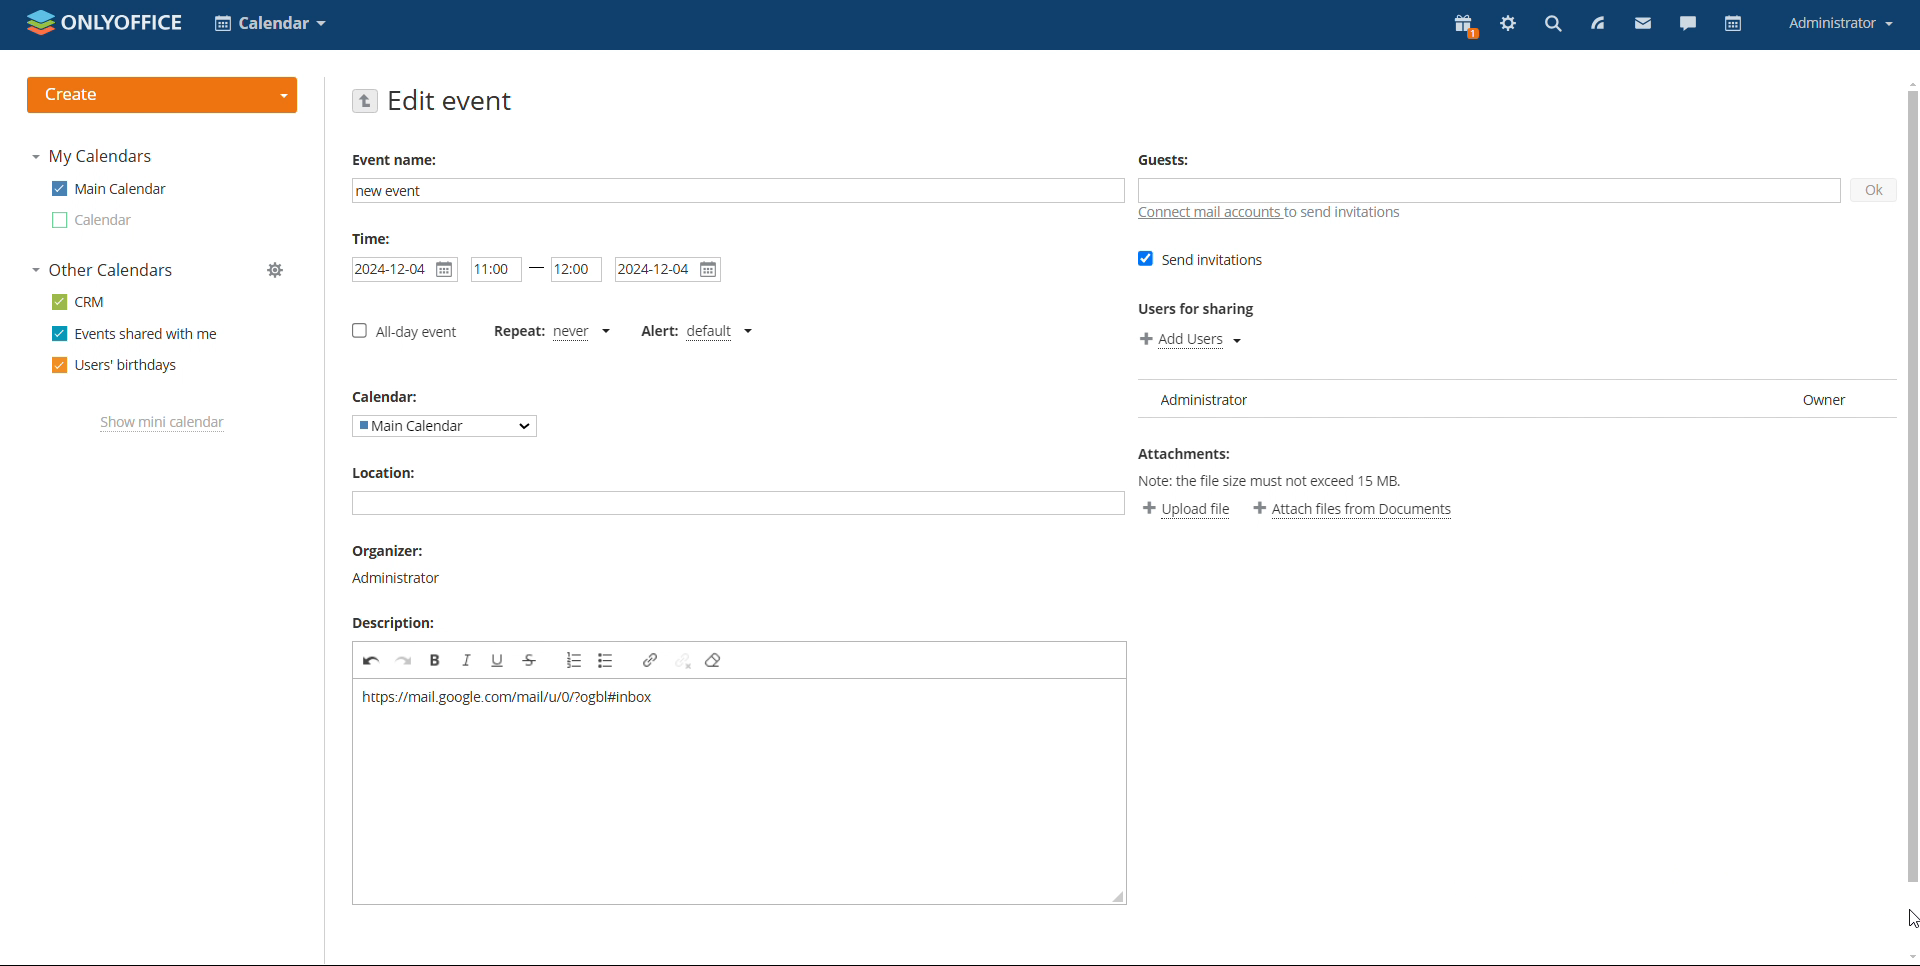  Describe the element at coordinates (269, 23) in the screenshot. I see `select application` at that location.